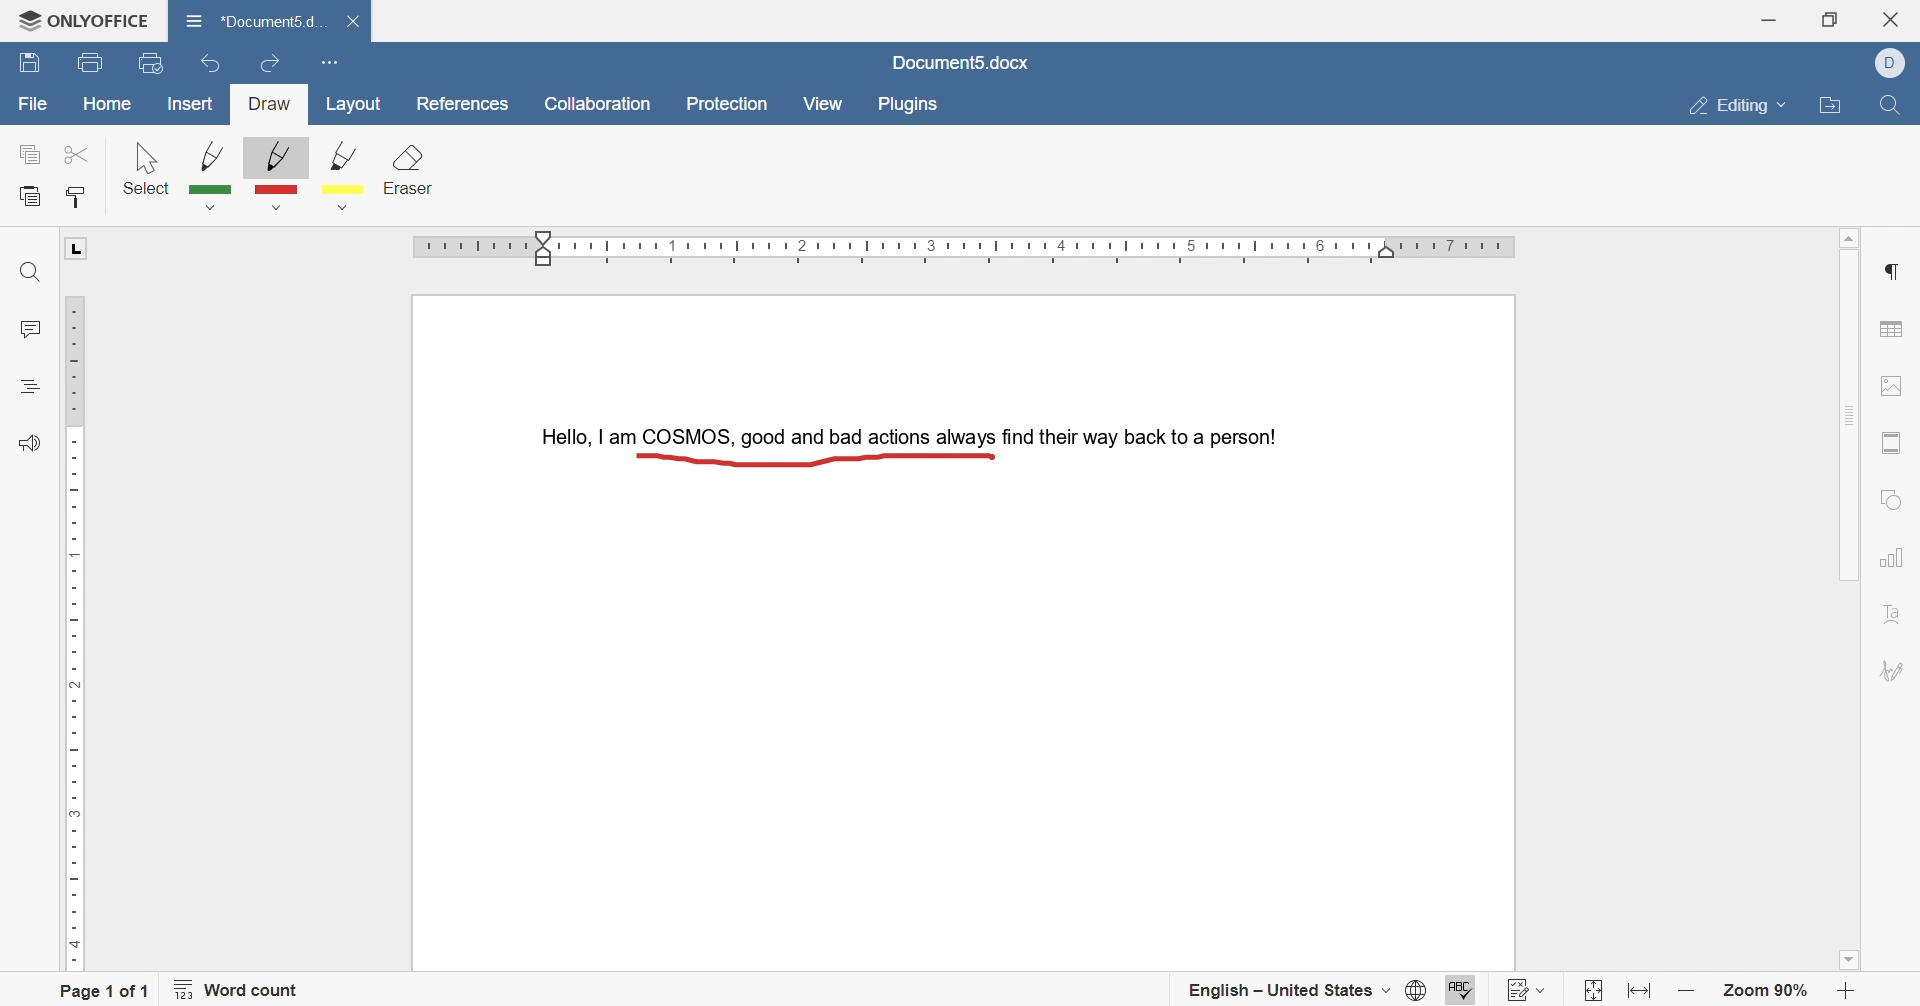 The height and width of the screenshot is (1006, 1920). Describe the element at coordinates (1898, 17) in the screenshot. I see `close` at that location.